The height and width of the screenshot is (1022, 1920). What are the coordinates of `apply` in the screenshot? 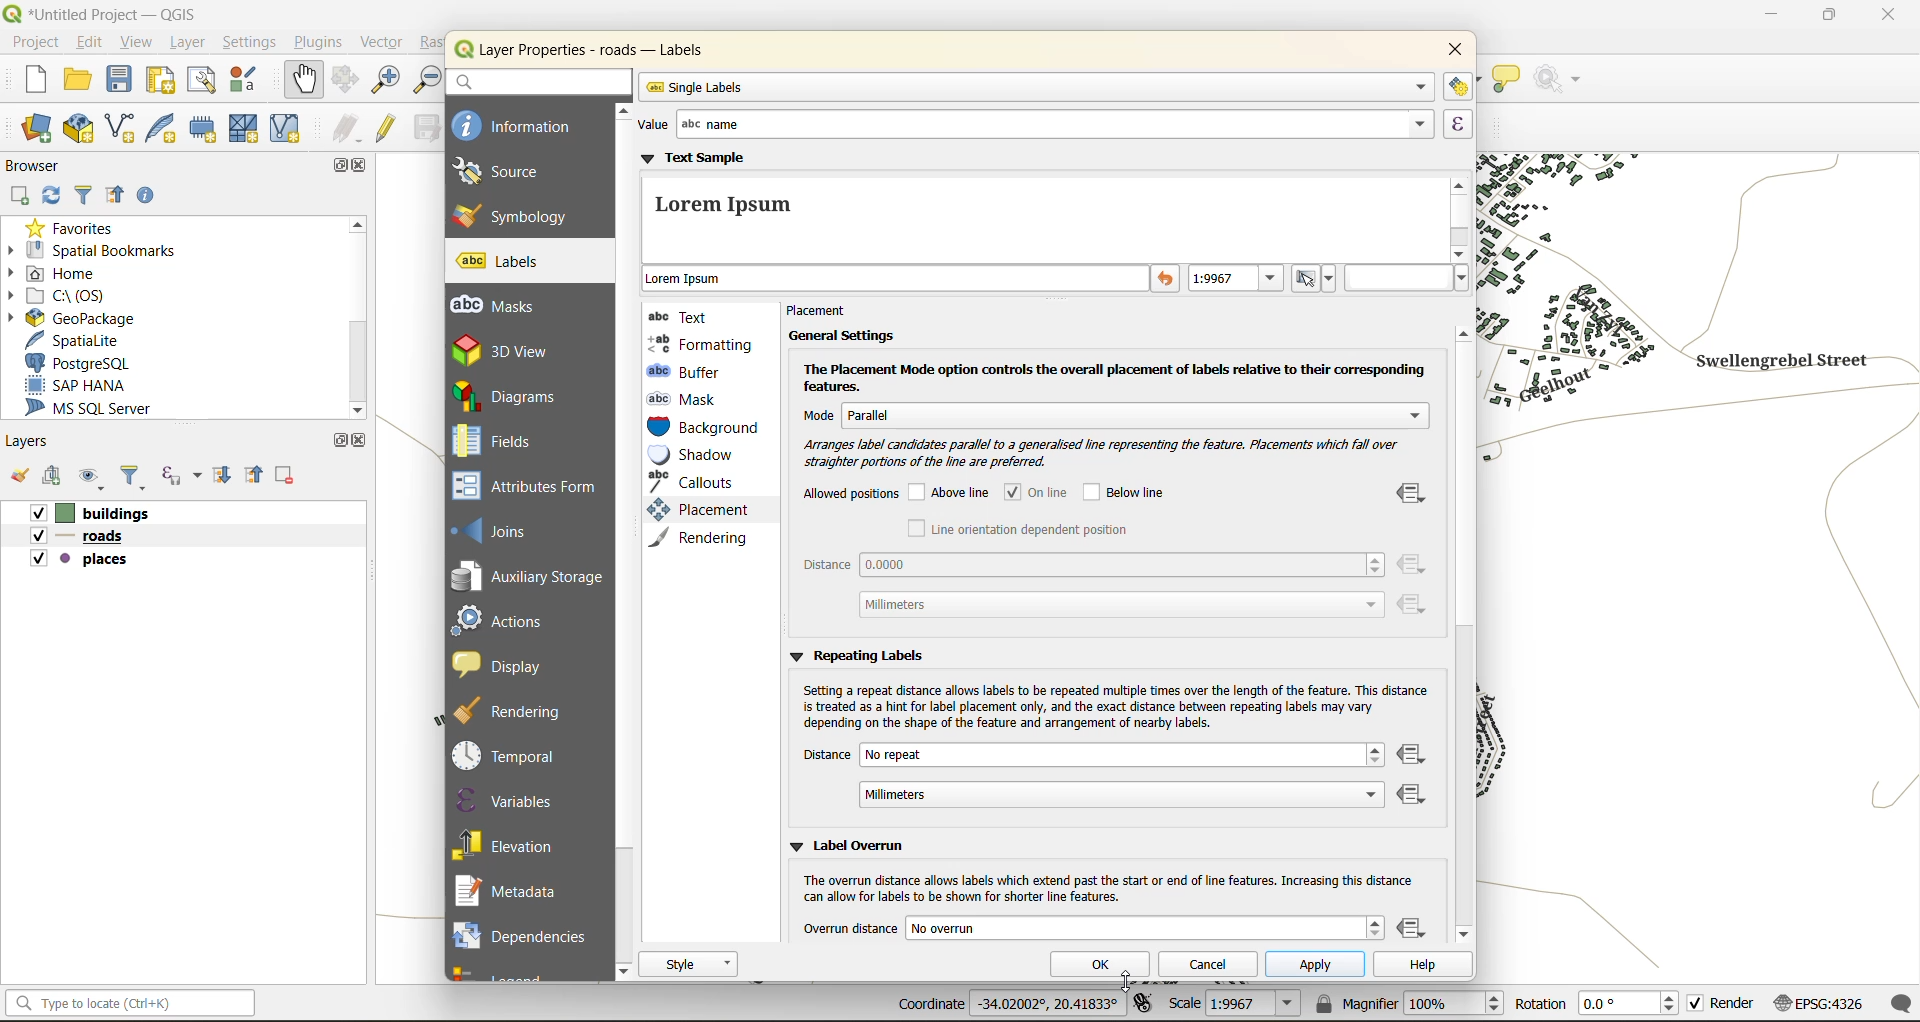 It's located at (1318, 969).